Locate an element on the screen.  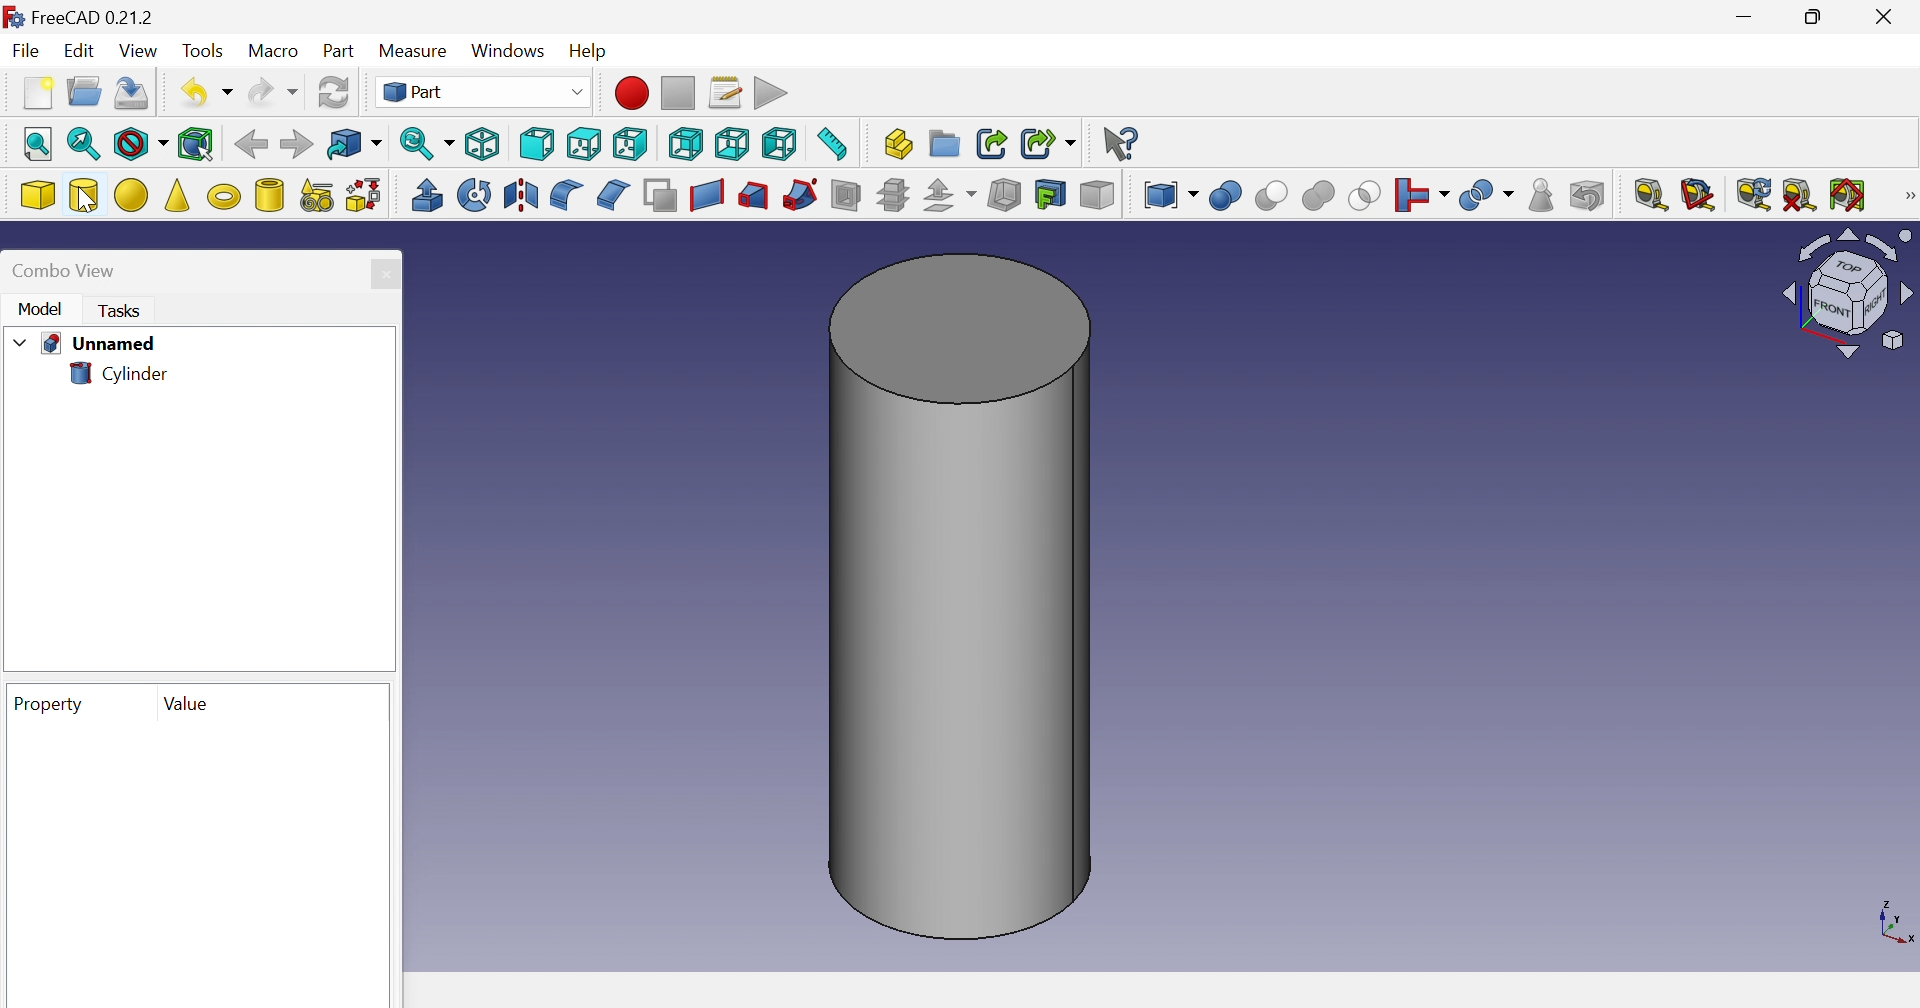
Create projection on surface... is located at coordinates (1051, 194).